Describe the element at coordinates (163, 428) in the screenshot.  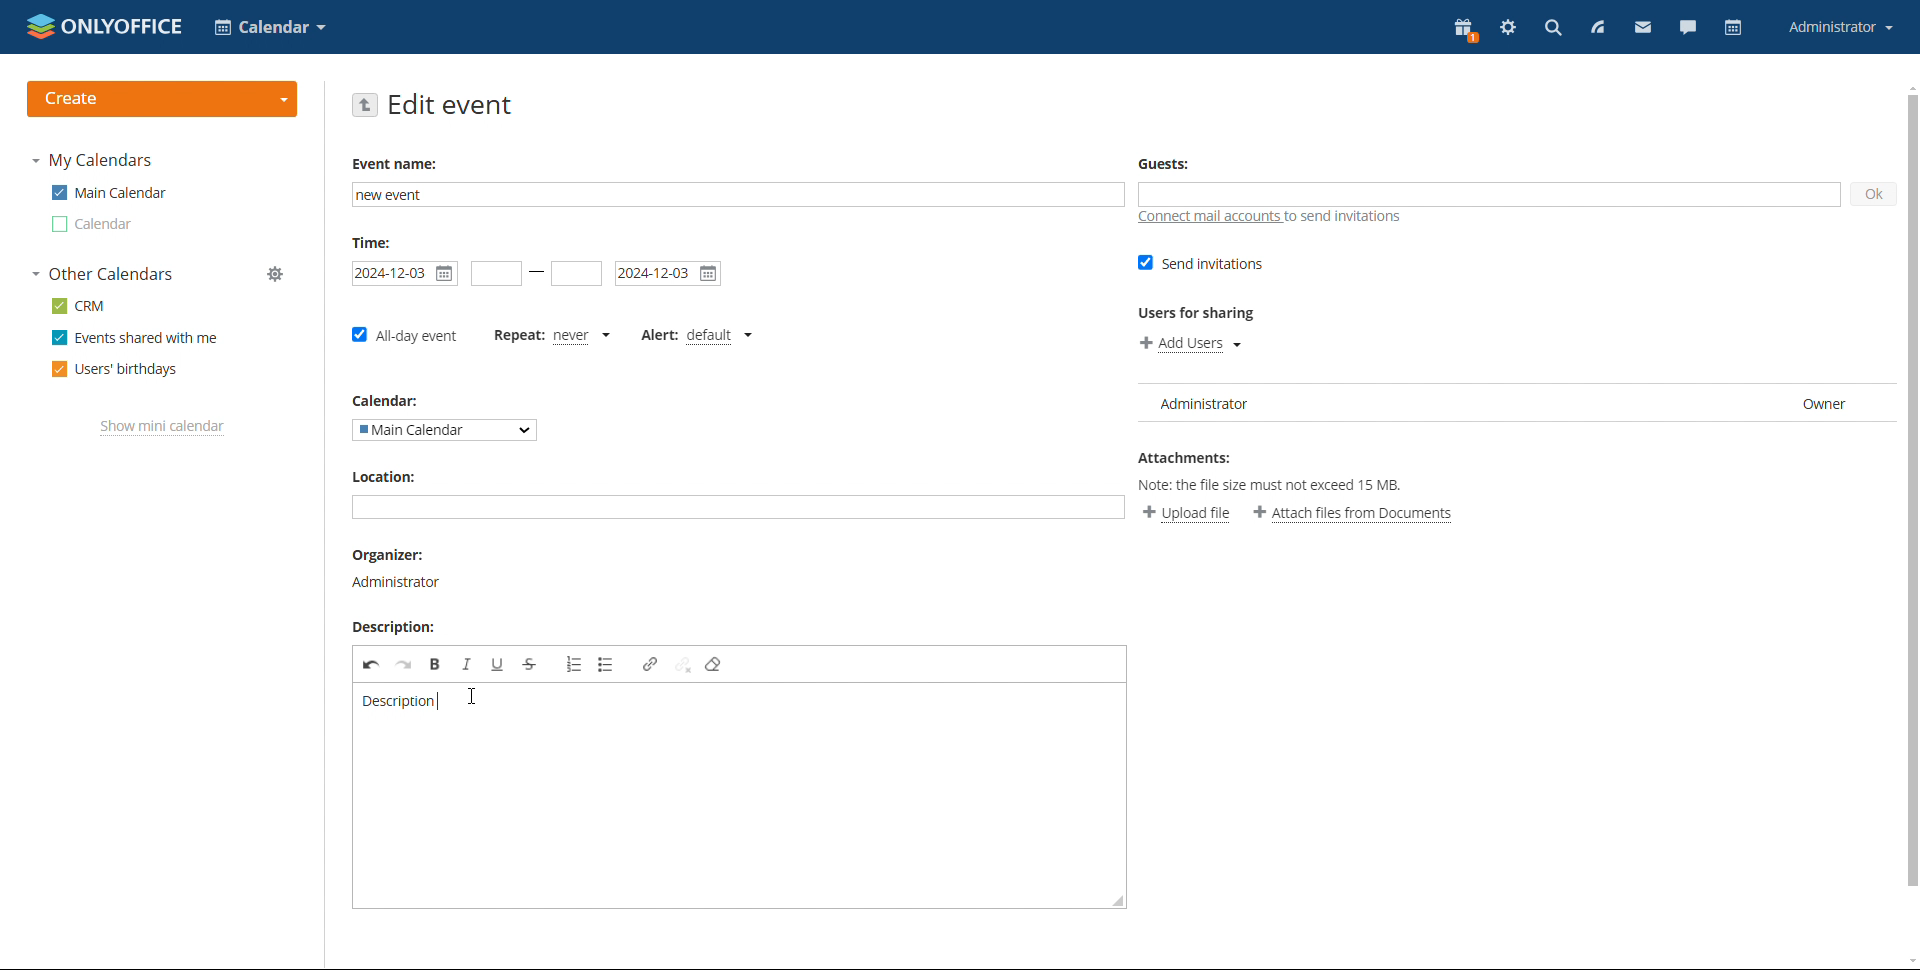
I see `show mini calendar` at that location.